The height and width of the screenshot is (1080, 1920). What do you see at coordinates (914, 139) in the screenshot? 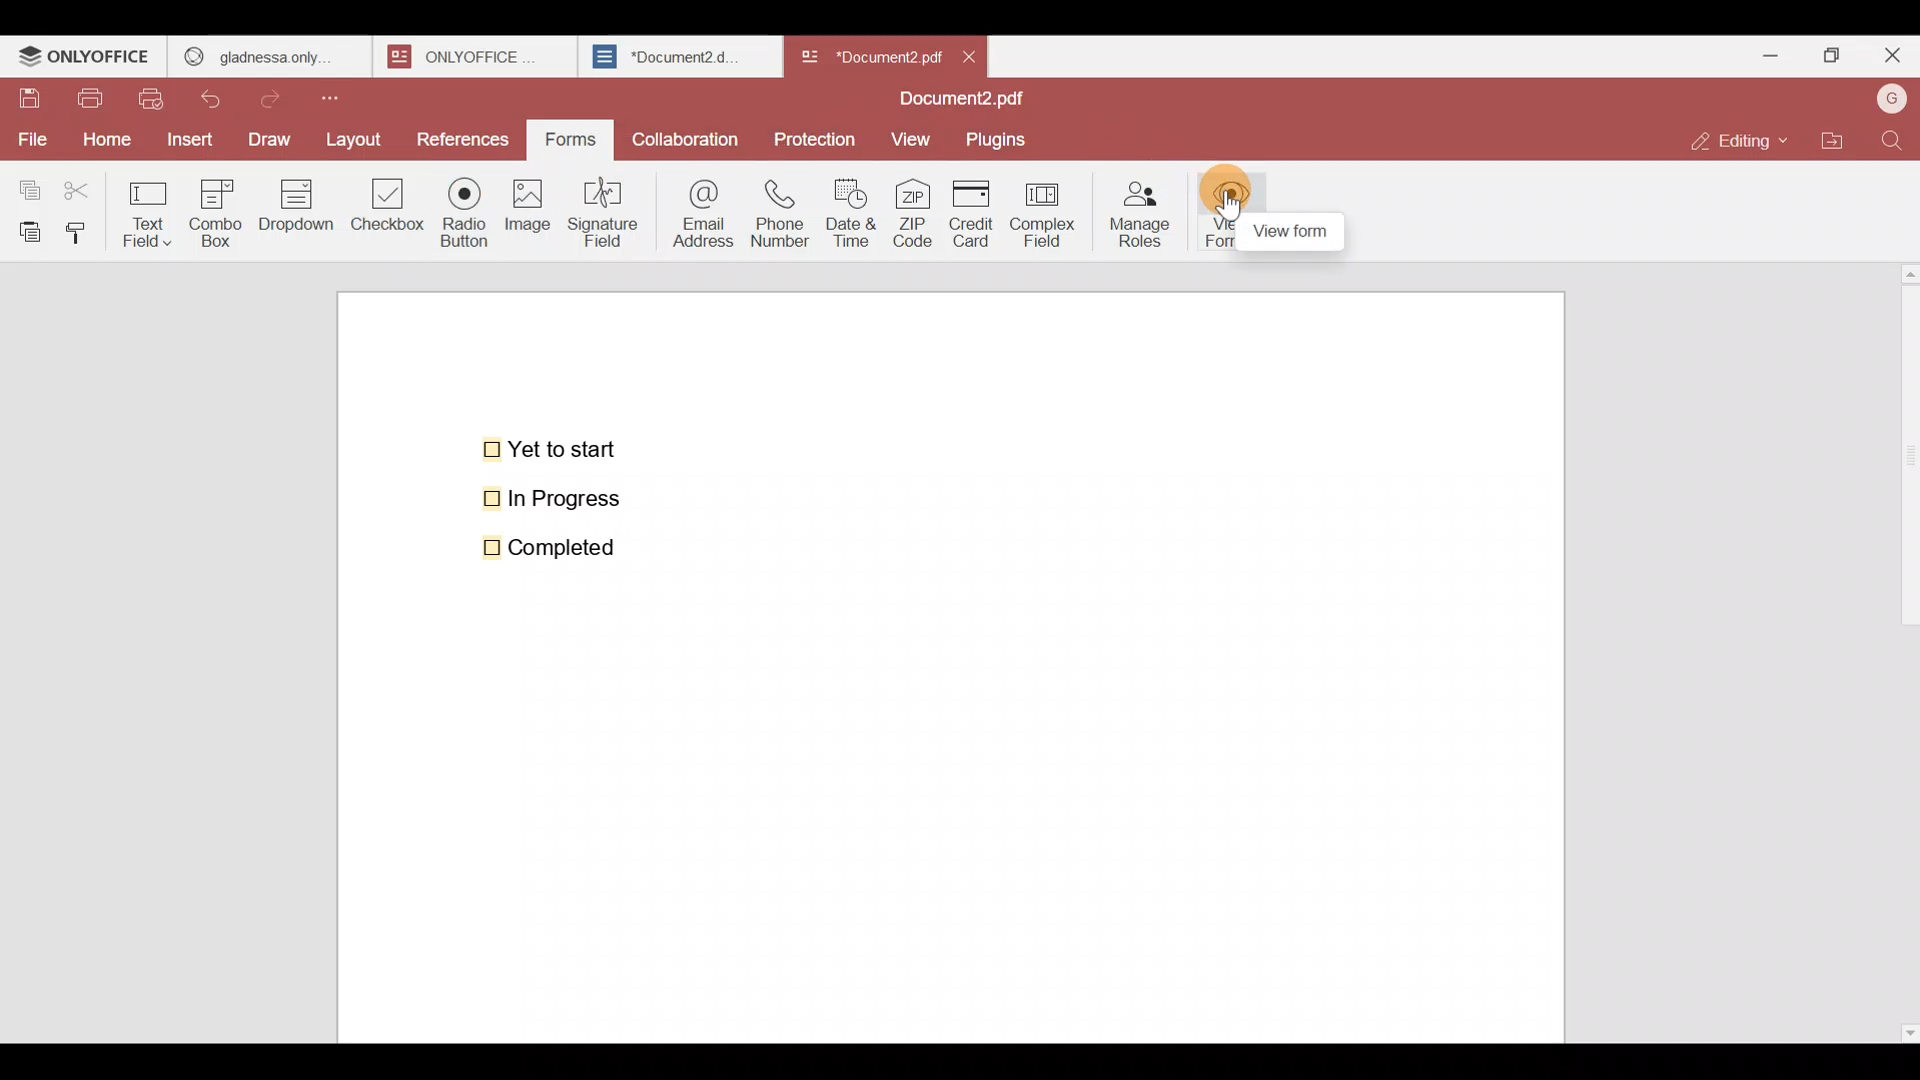
I see `View` at bounding box center [914, 139].